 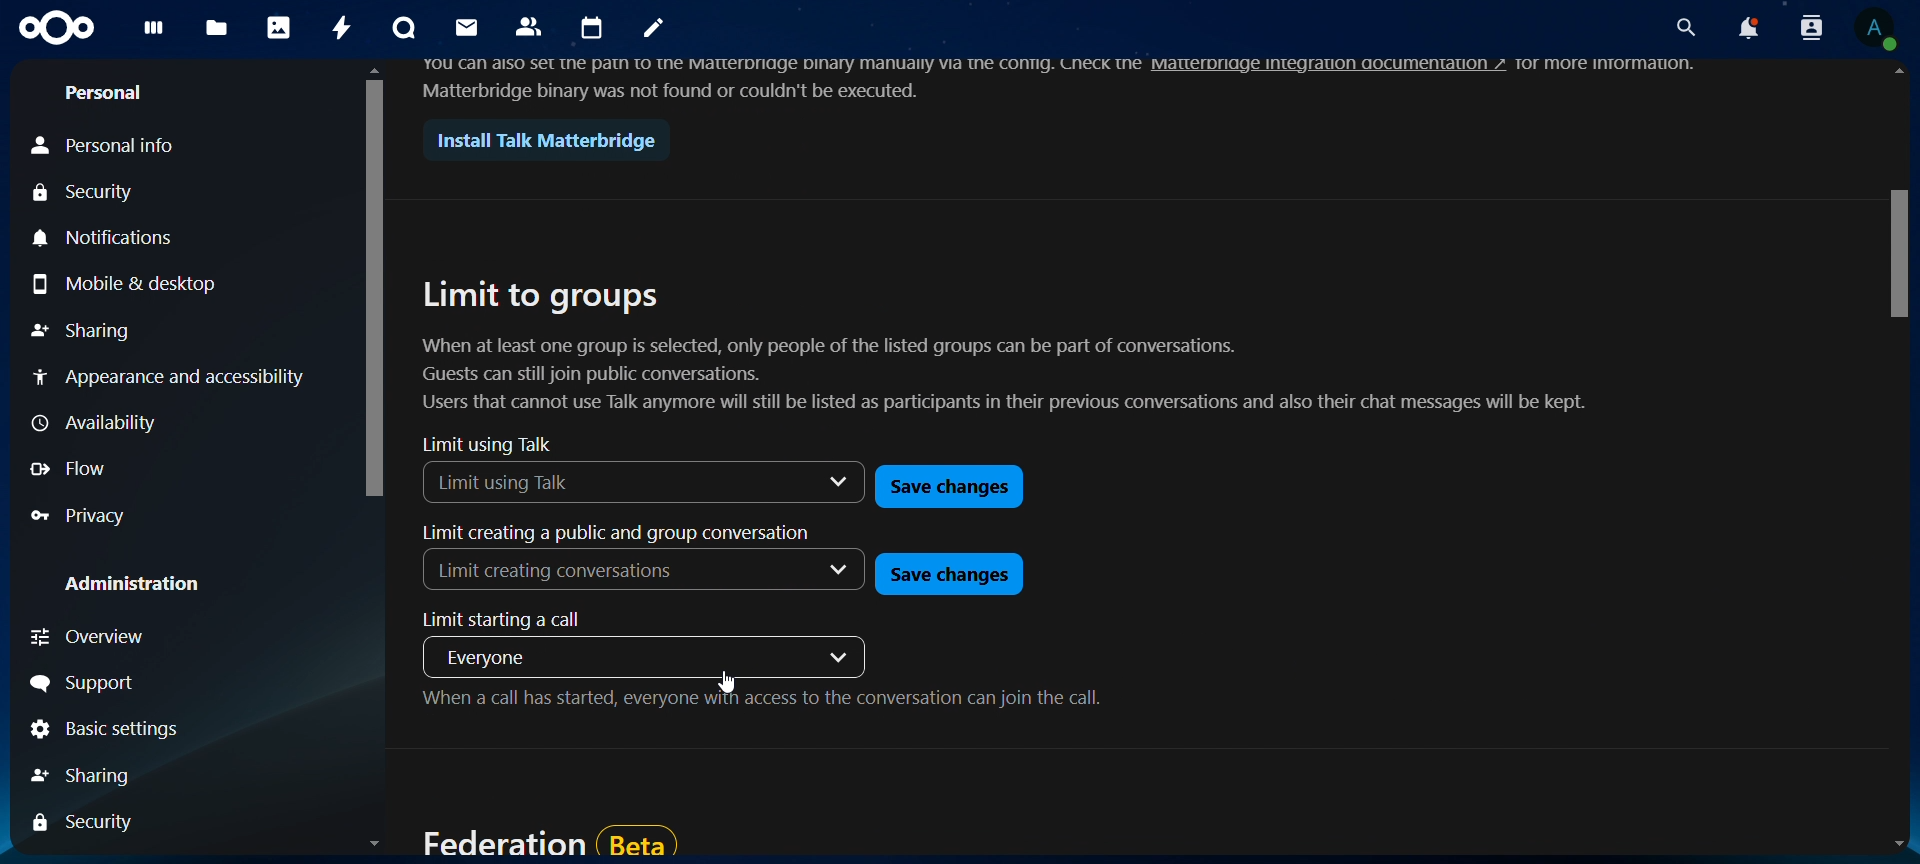 What do you see at coordinates (593, 28) in the screenshot?
I see `calendar` at bounding box center [593, 28].